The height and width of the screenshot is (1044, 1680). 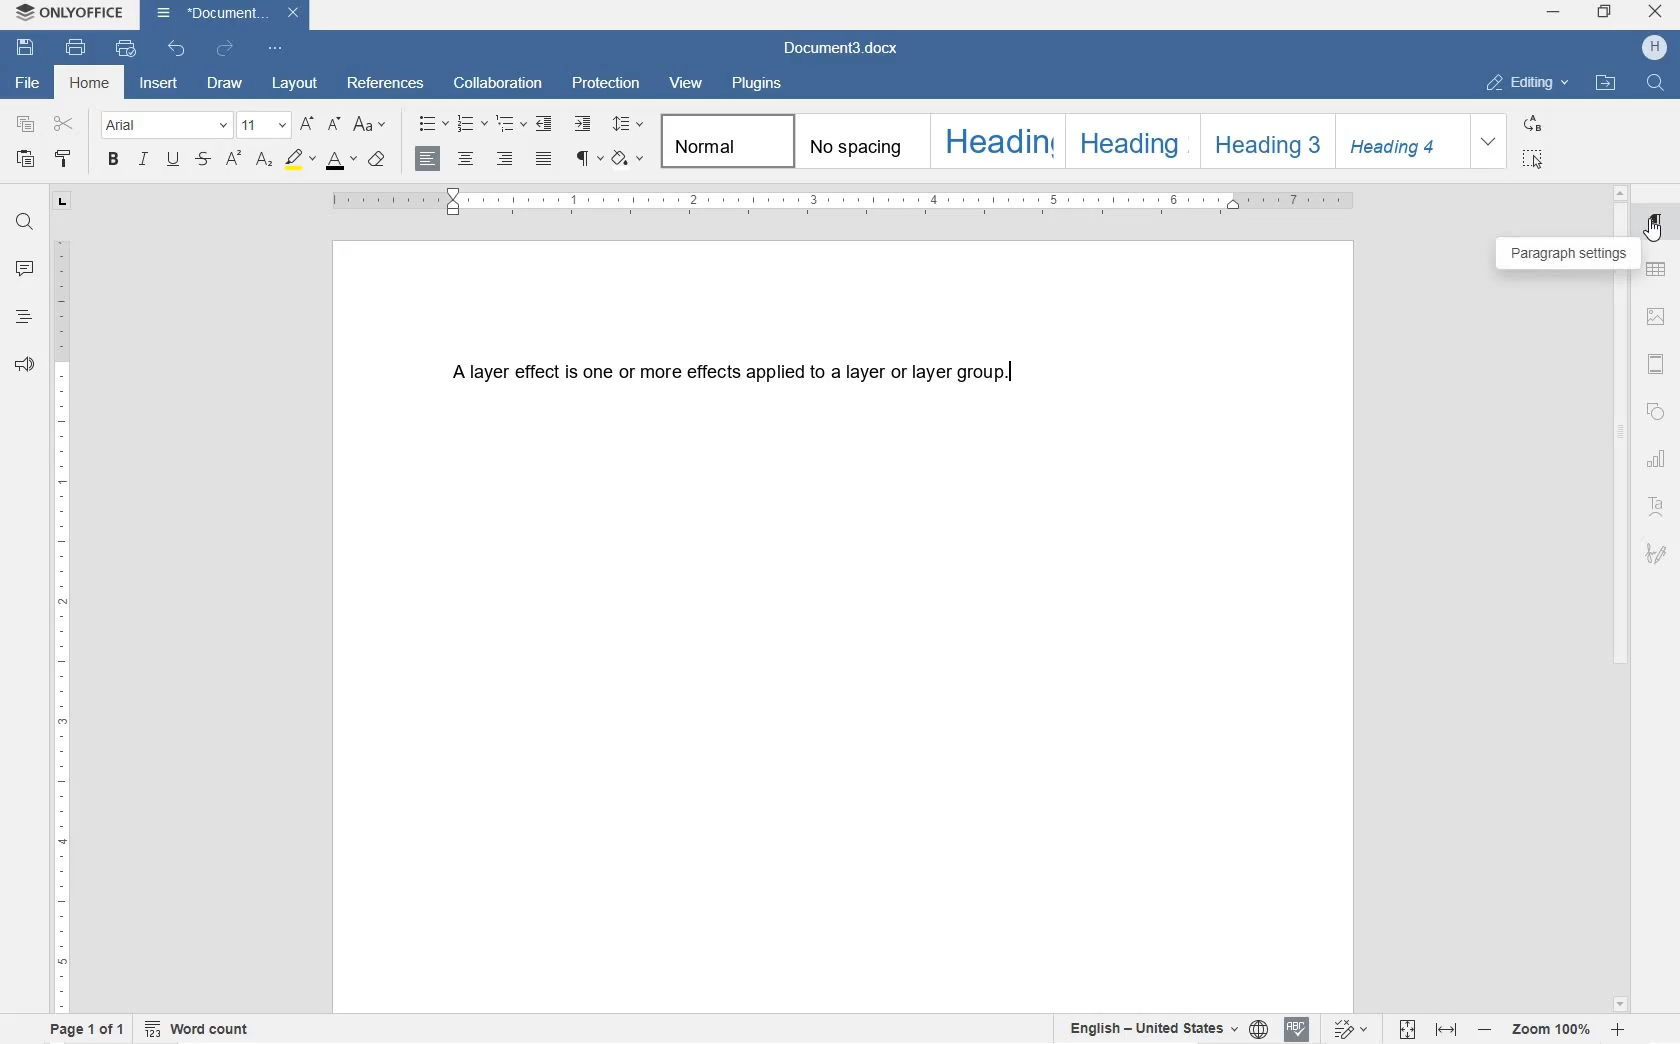 What do you see at coordinates (688, 82) in the screenshot?
I see `VIEW` at bounding box center [688, 82].